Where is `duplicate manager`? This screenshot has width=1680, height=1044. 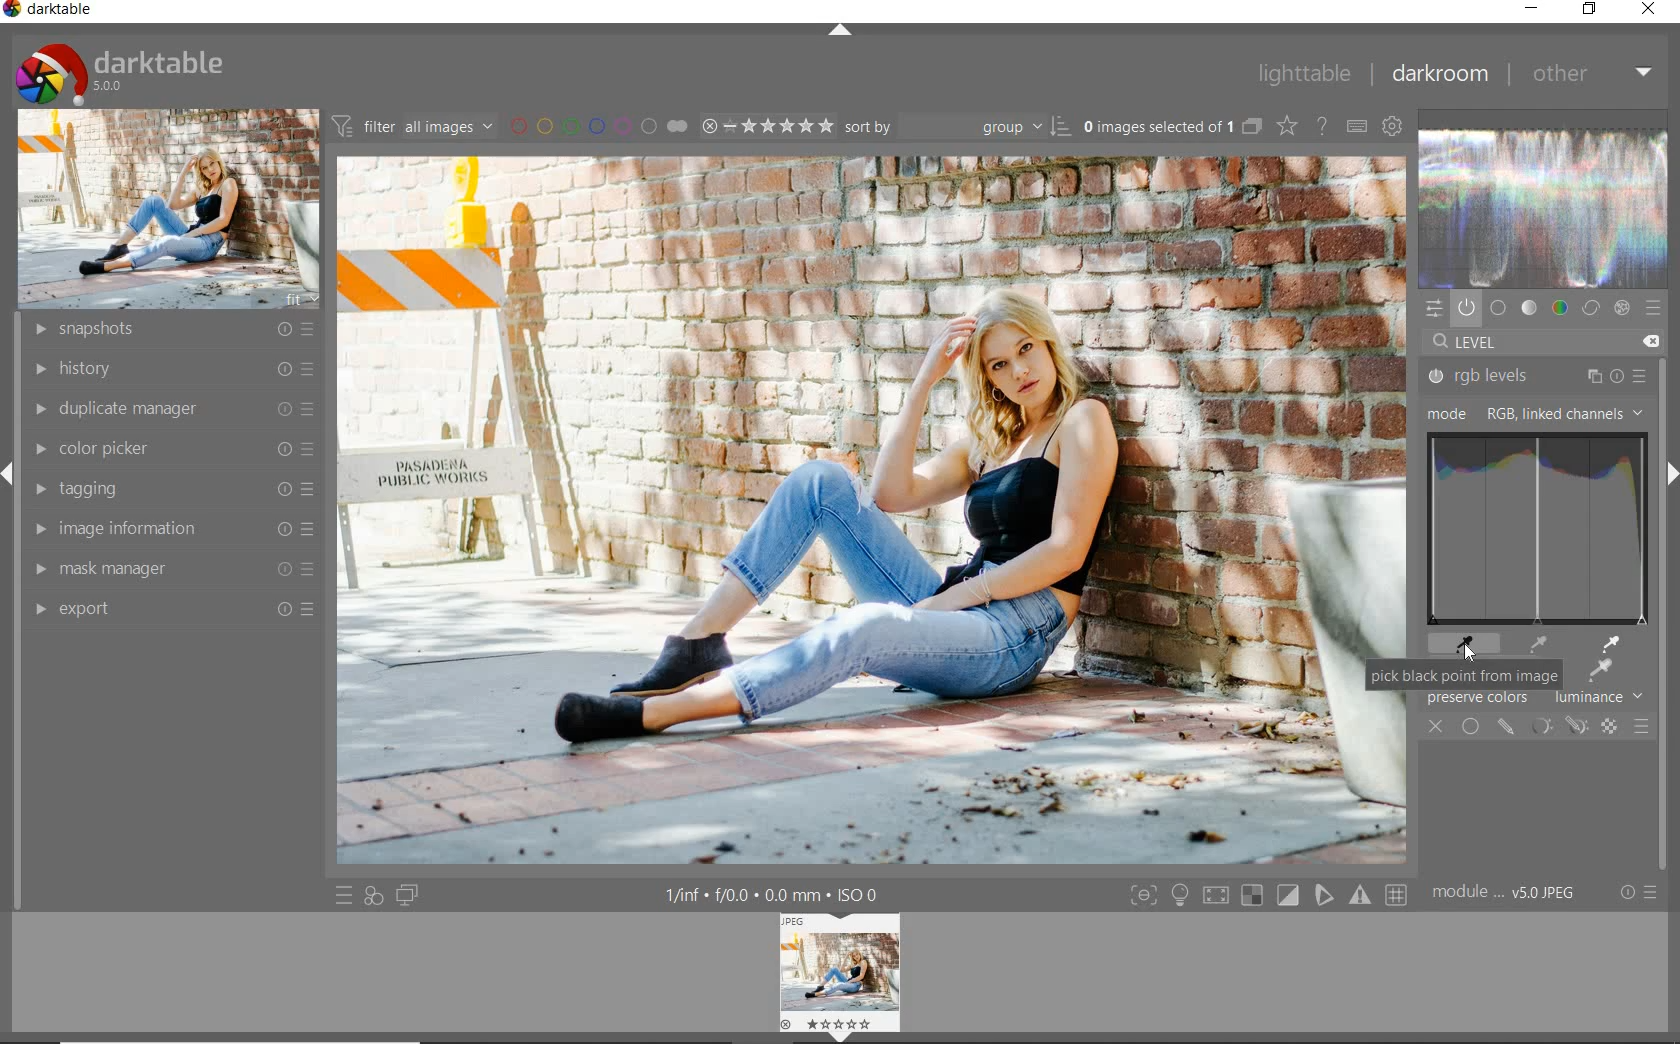
duplicate manager is located at coordinates (168, 410).